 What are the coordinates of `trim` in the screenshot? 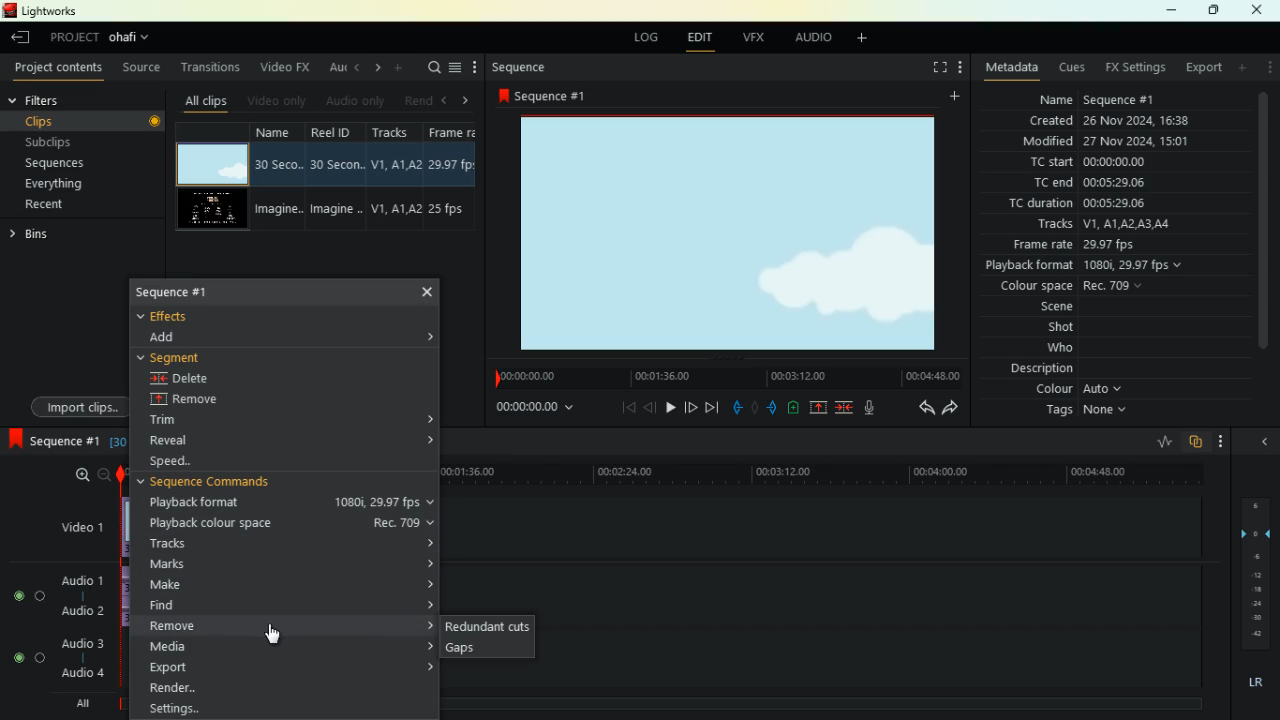 It's located at (194, 421).